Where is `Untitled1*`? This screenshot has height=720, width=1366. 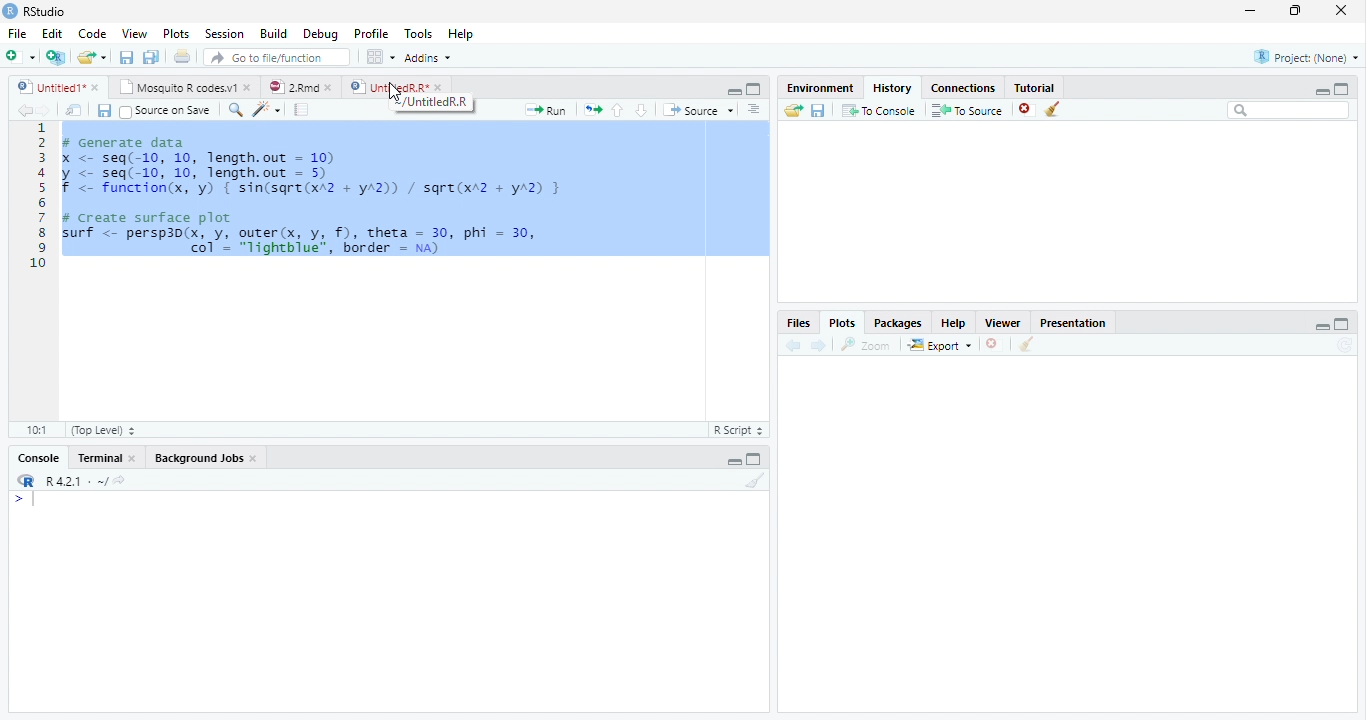 Untitled1* is located at coordinates (48, 86).